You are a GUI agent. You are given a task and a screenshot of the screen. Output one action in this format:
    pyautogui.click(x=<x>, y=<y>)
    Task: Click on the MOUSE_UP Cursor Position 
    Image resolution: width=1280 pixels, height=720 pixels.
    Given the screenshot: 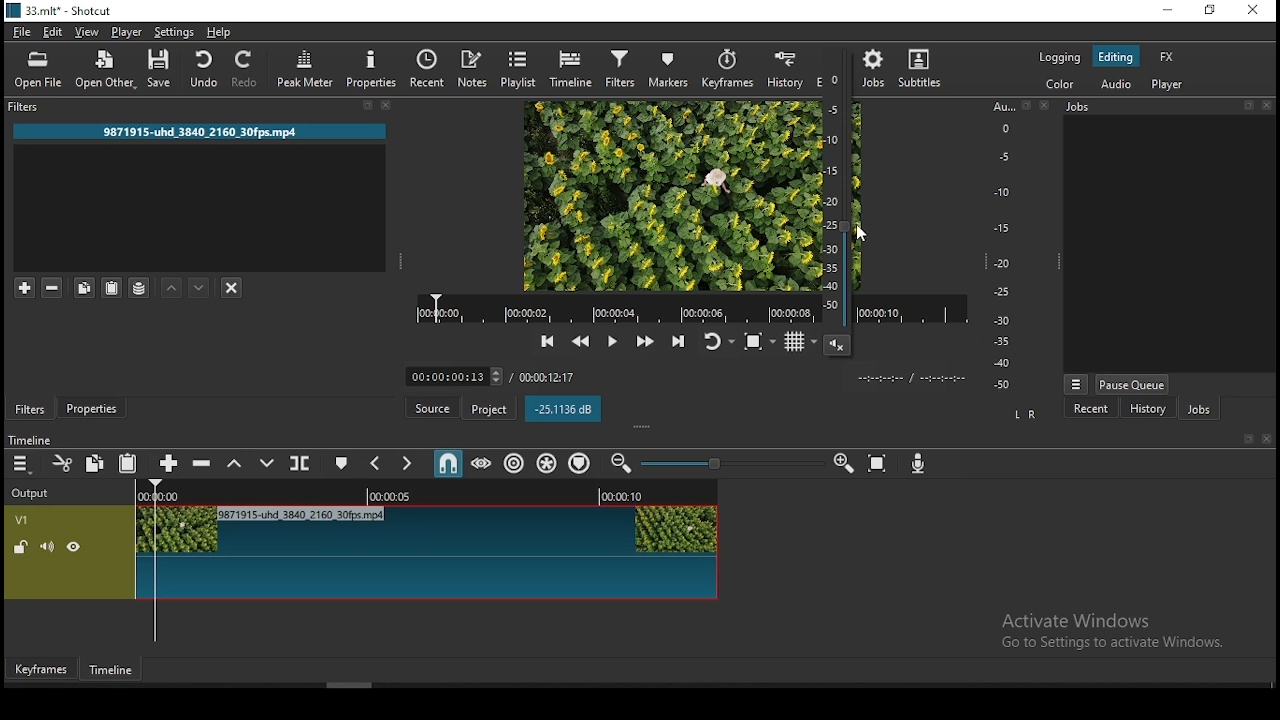 What is the action you would take?
    pyautogui.click(x=861, y=232)
    